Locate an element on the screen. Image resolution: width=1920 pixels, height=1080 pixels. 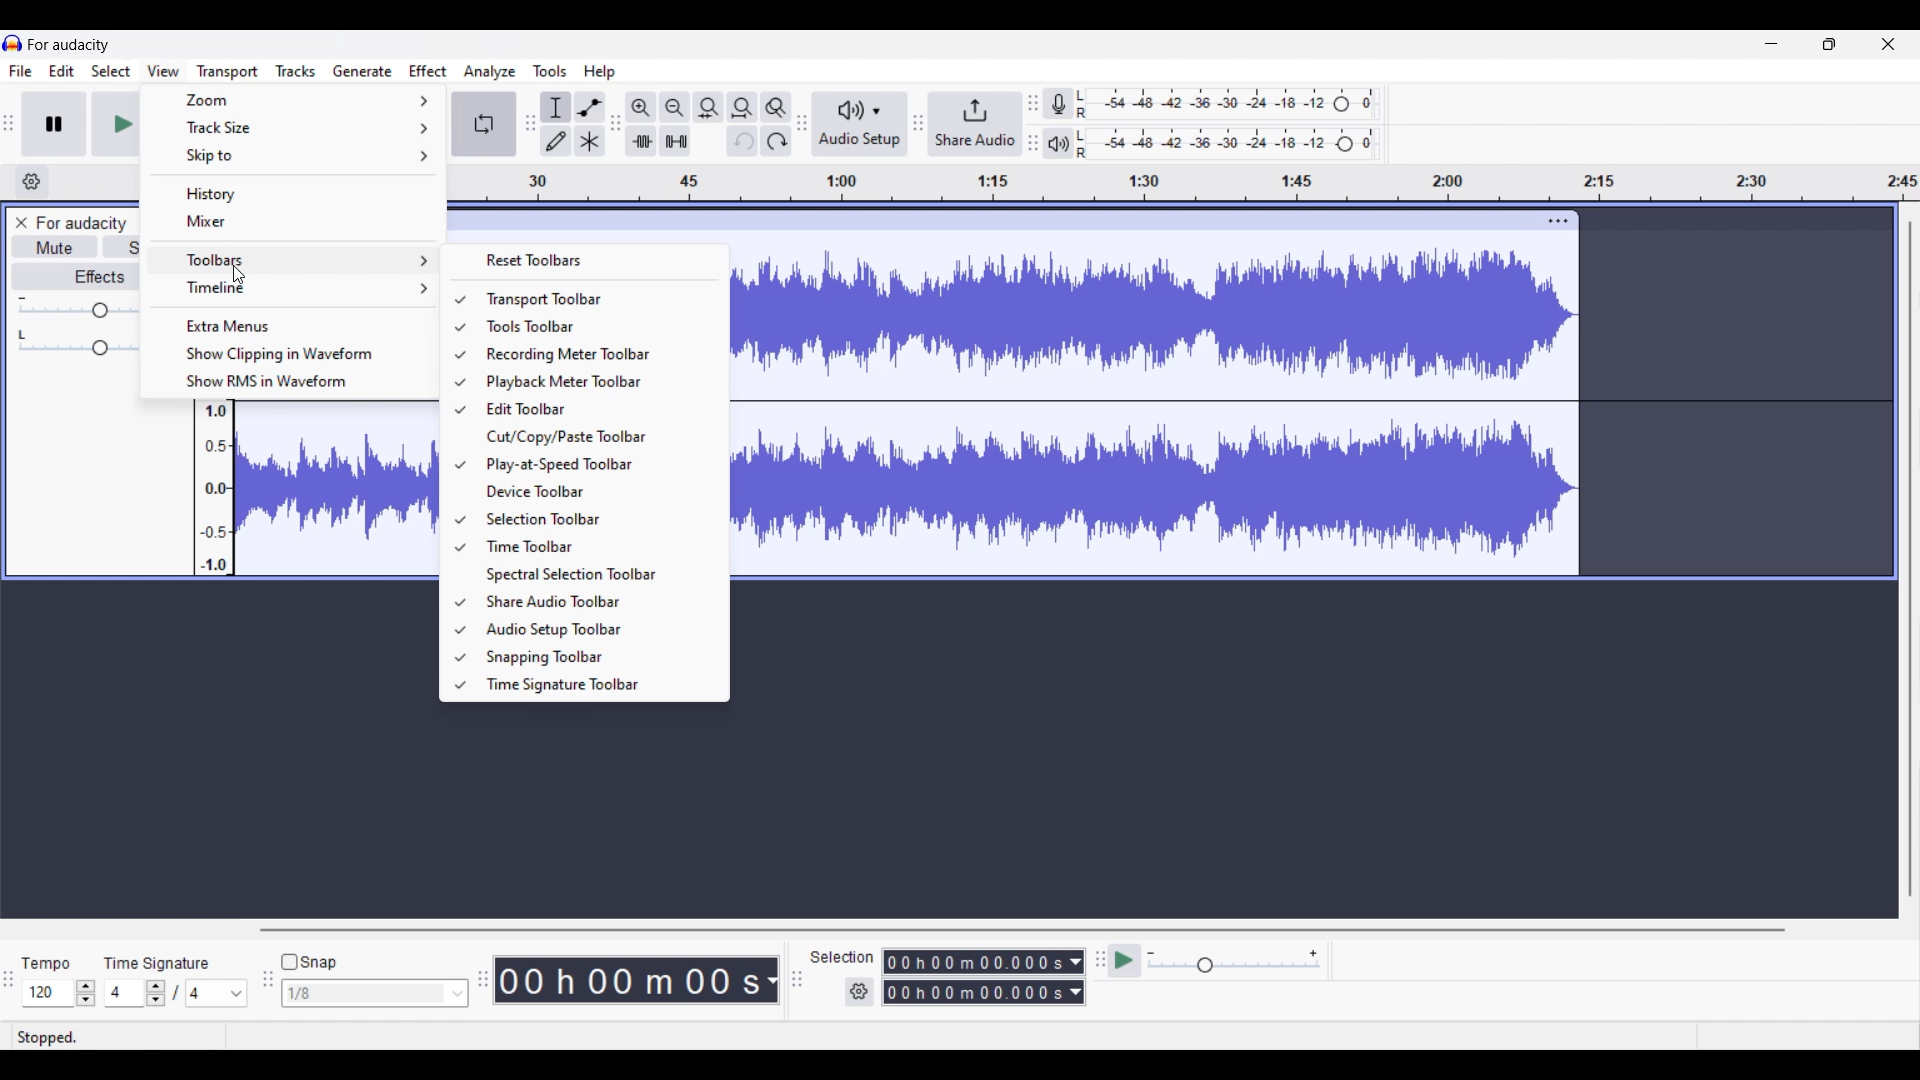
play at speed is located at coordinates (1122, 961).